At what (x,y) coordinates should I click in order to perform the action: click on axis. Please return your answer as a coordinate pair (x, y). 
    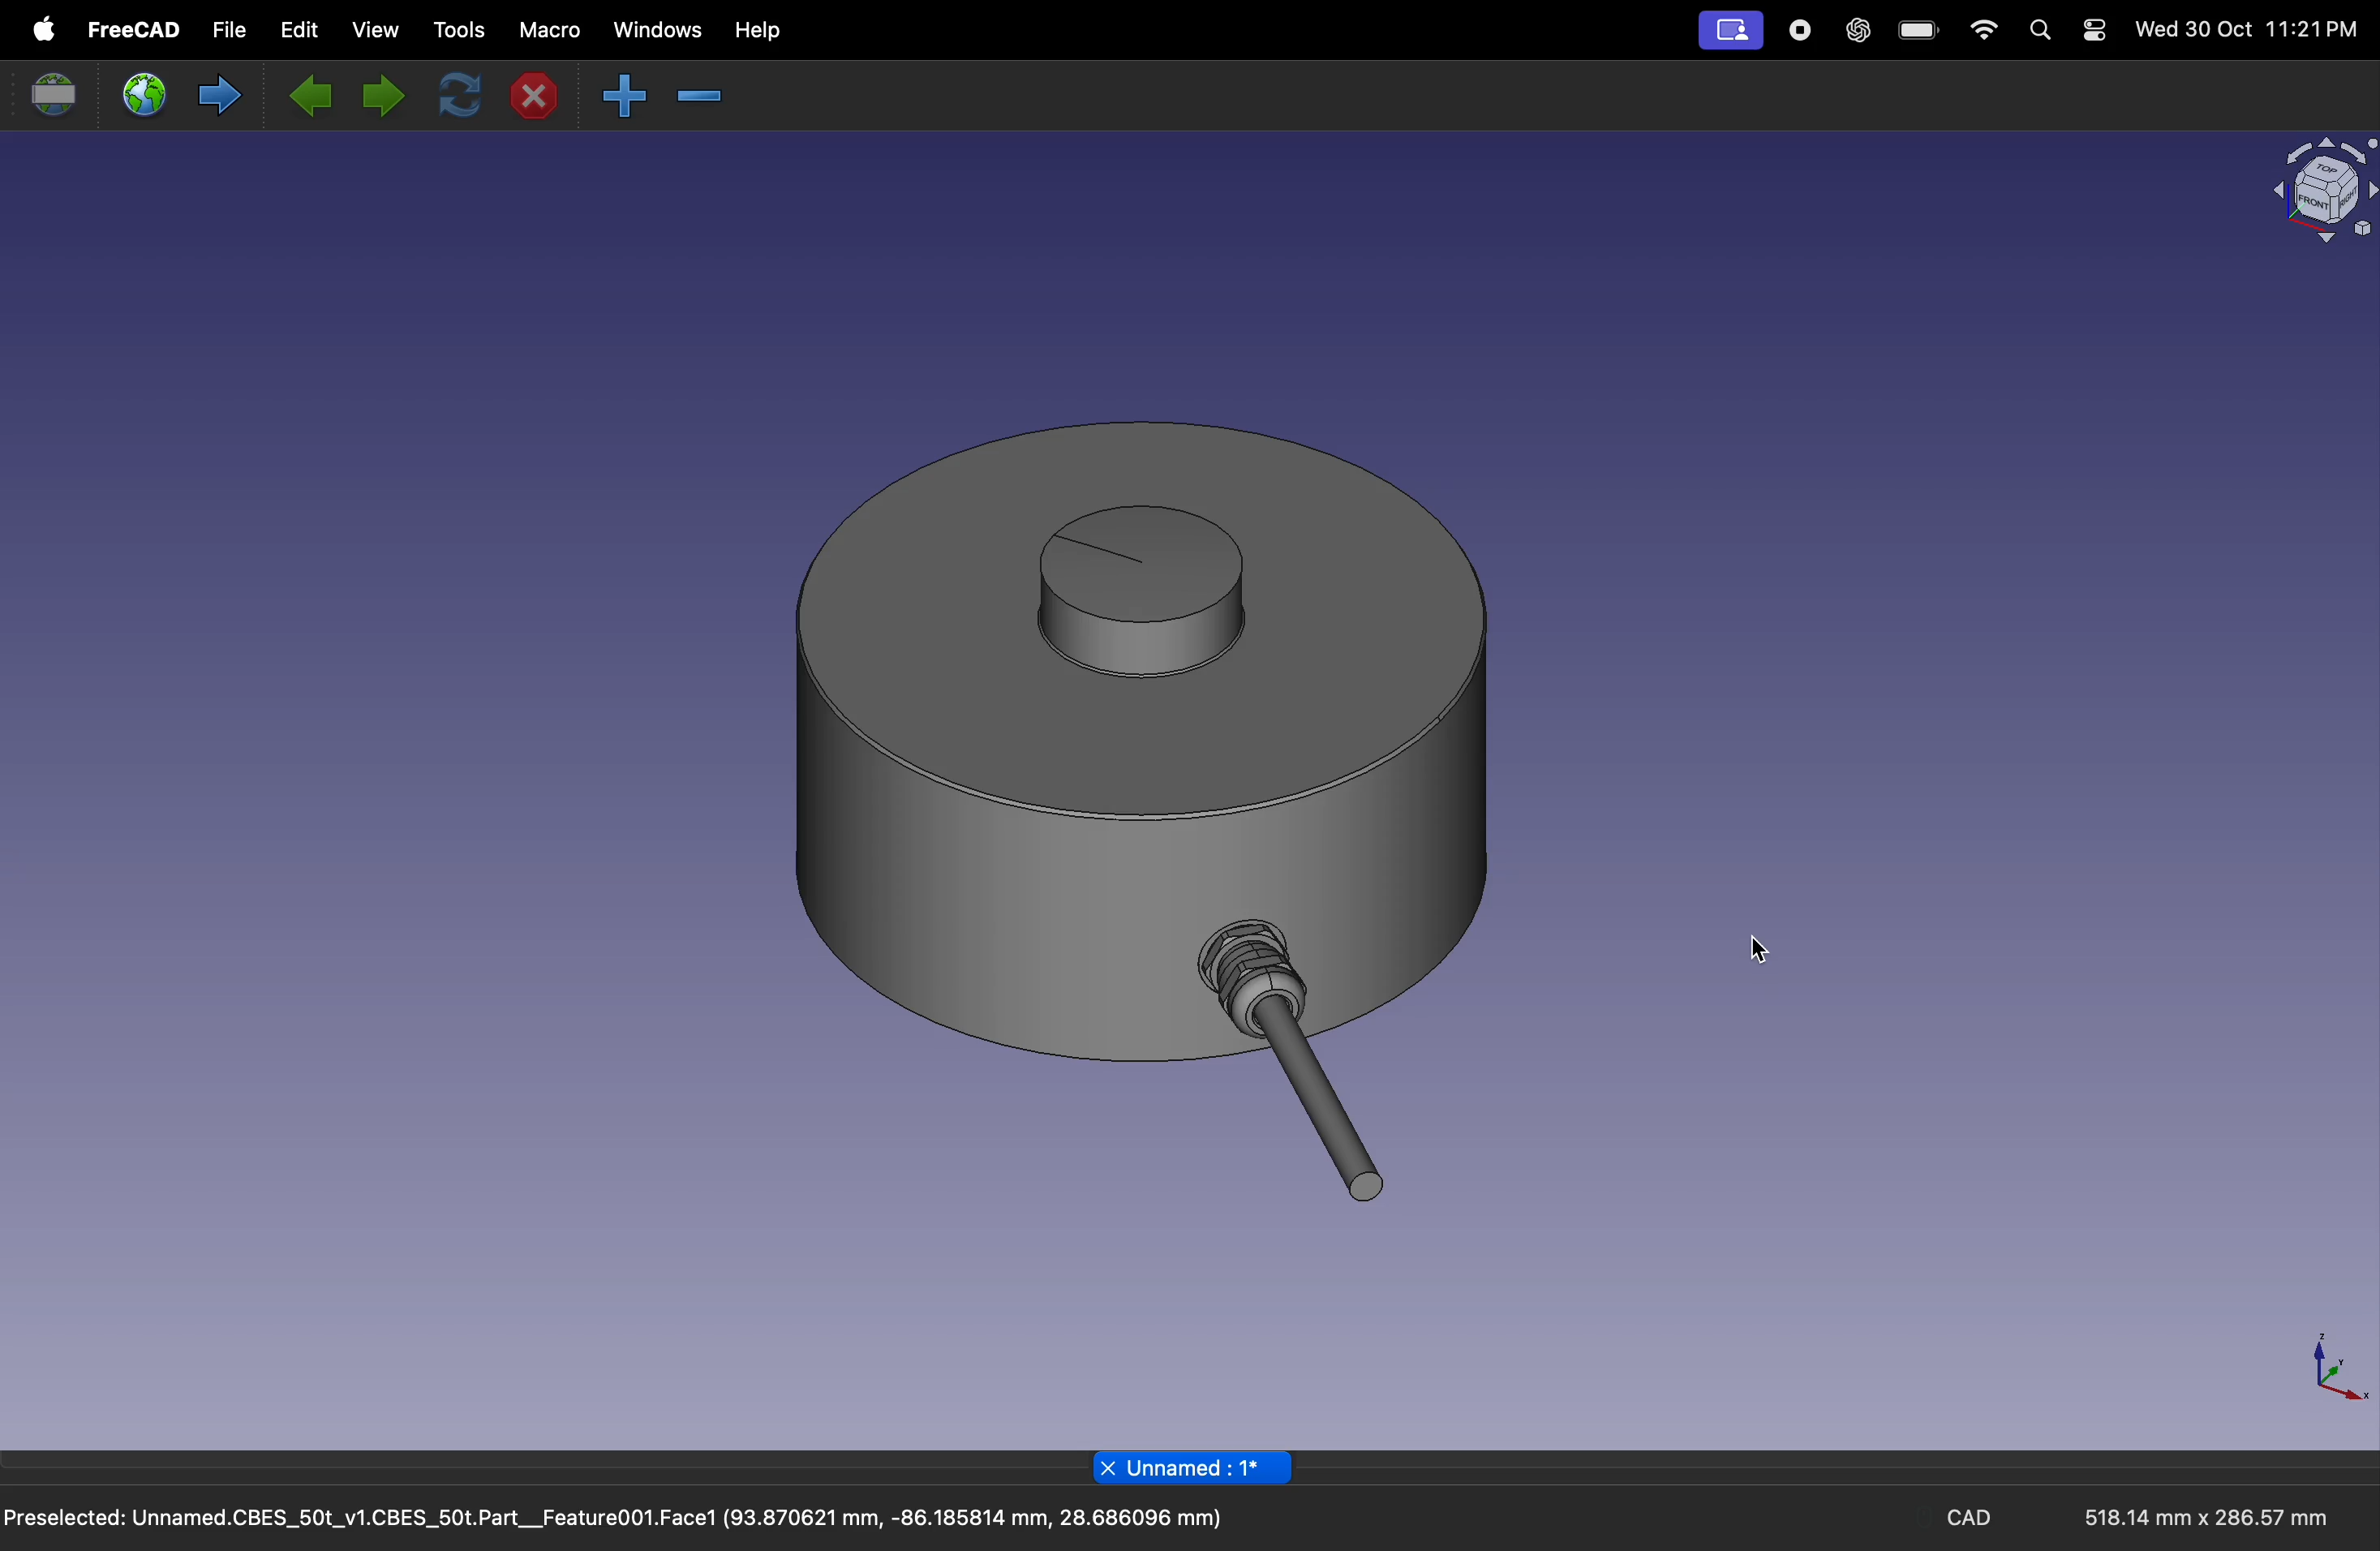
    Looking at the image, I should click on (2328, 1370).